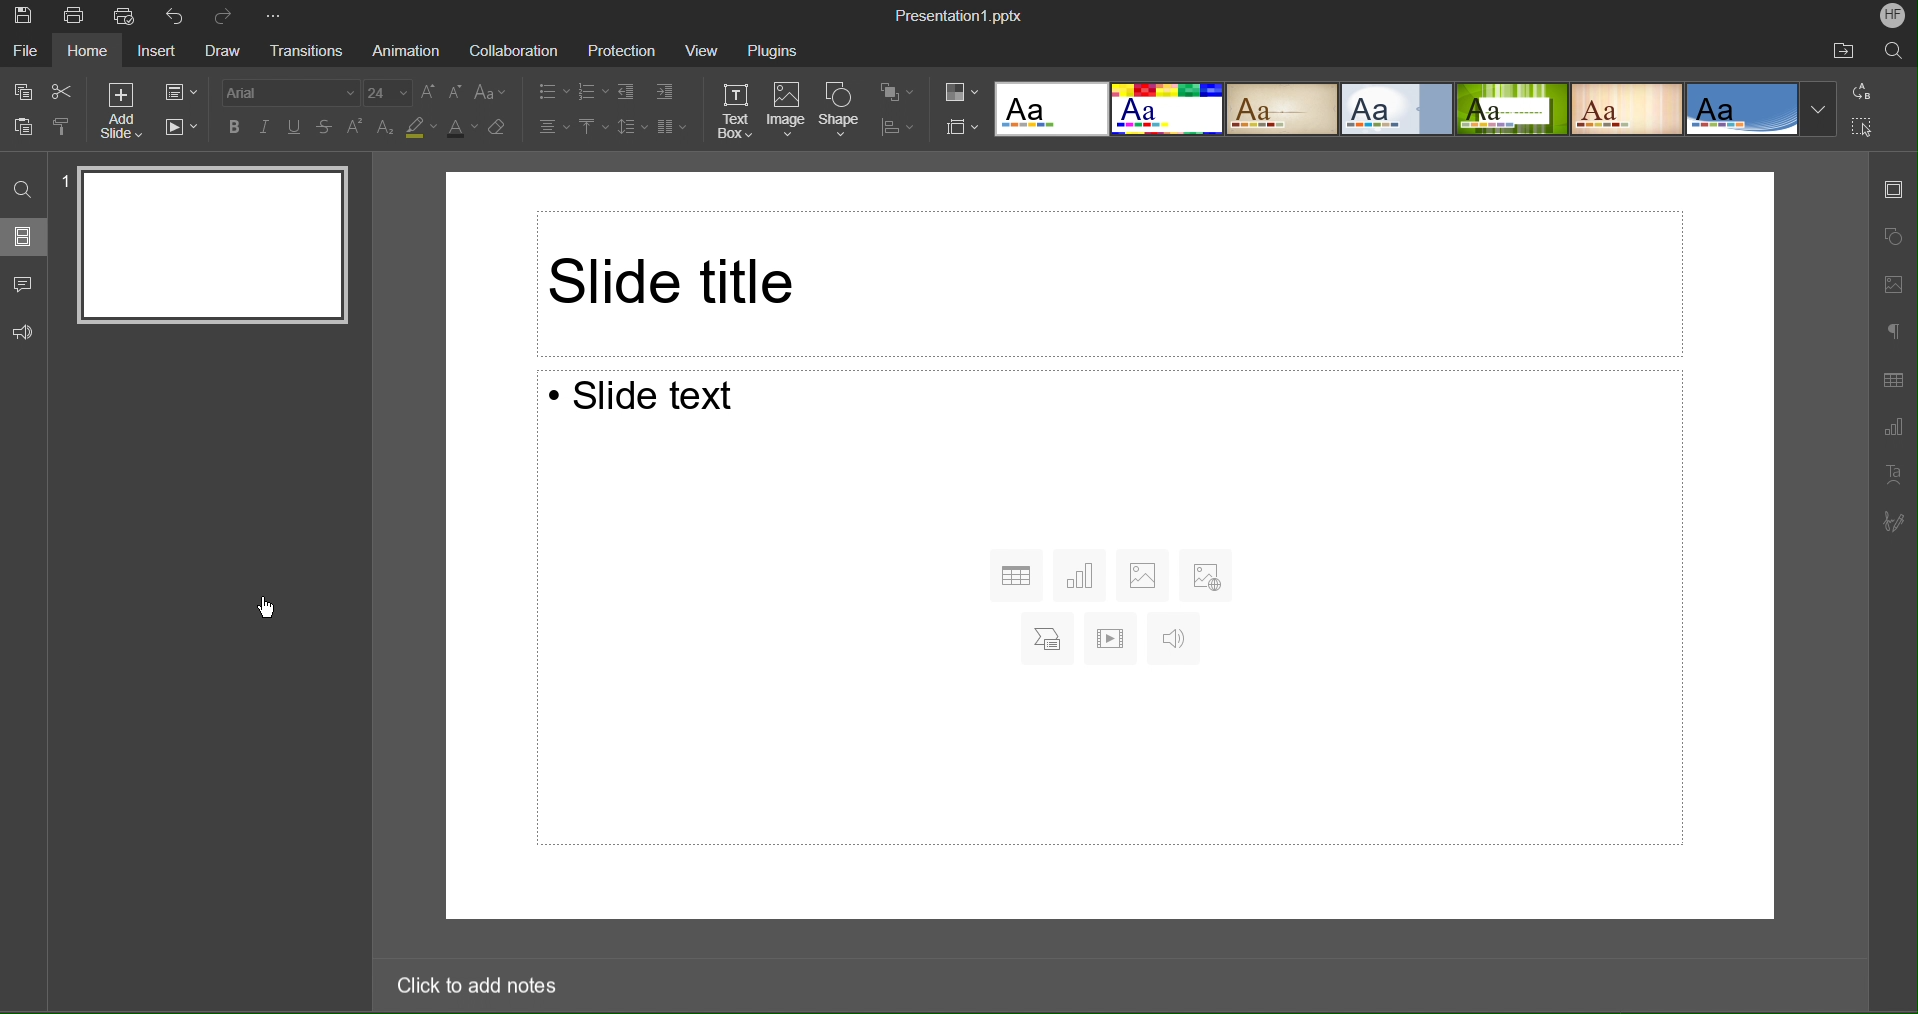  What do you see at coordinates (270, 609) in the screenshot?
I see `Cursor` at bounding box center [270, 609].